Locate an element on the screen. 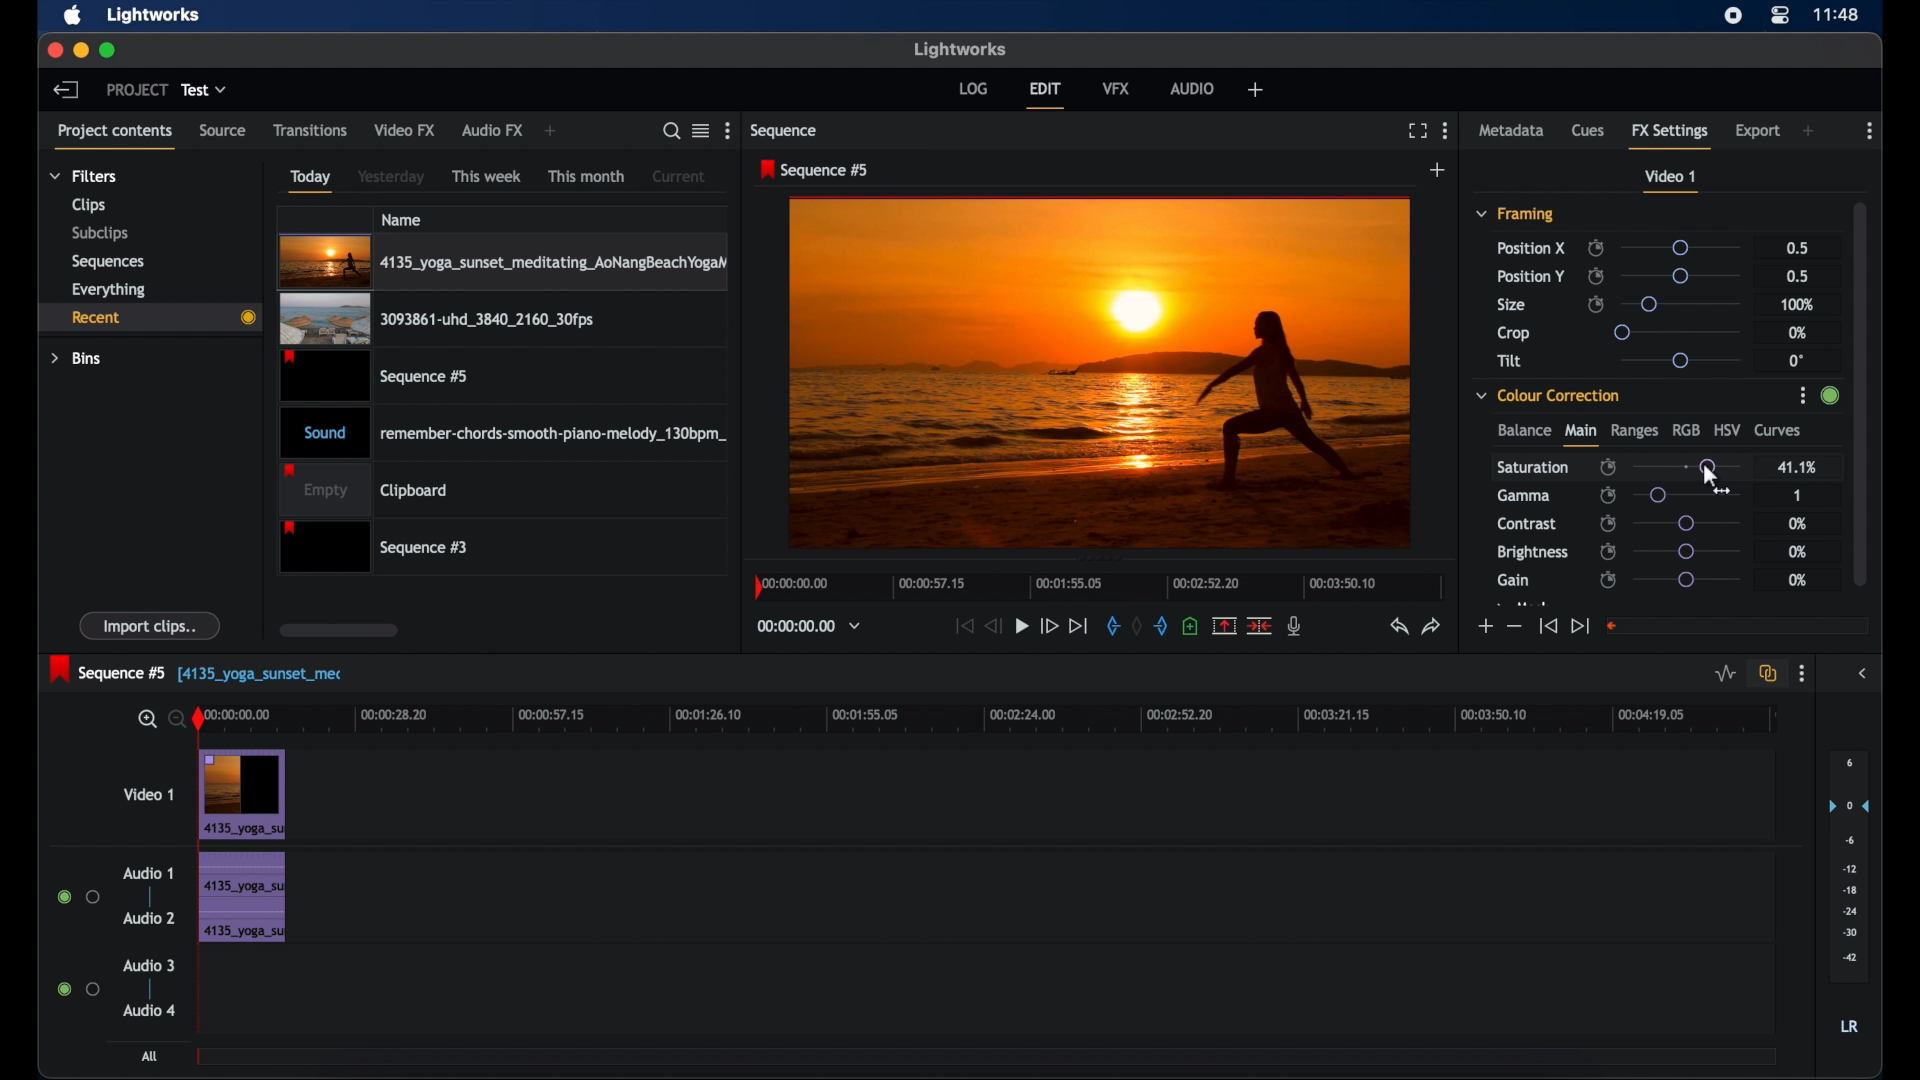 The height and width of the screenshot is (1080, 1920). audio  is located at coordinates (240, 897).